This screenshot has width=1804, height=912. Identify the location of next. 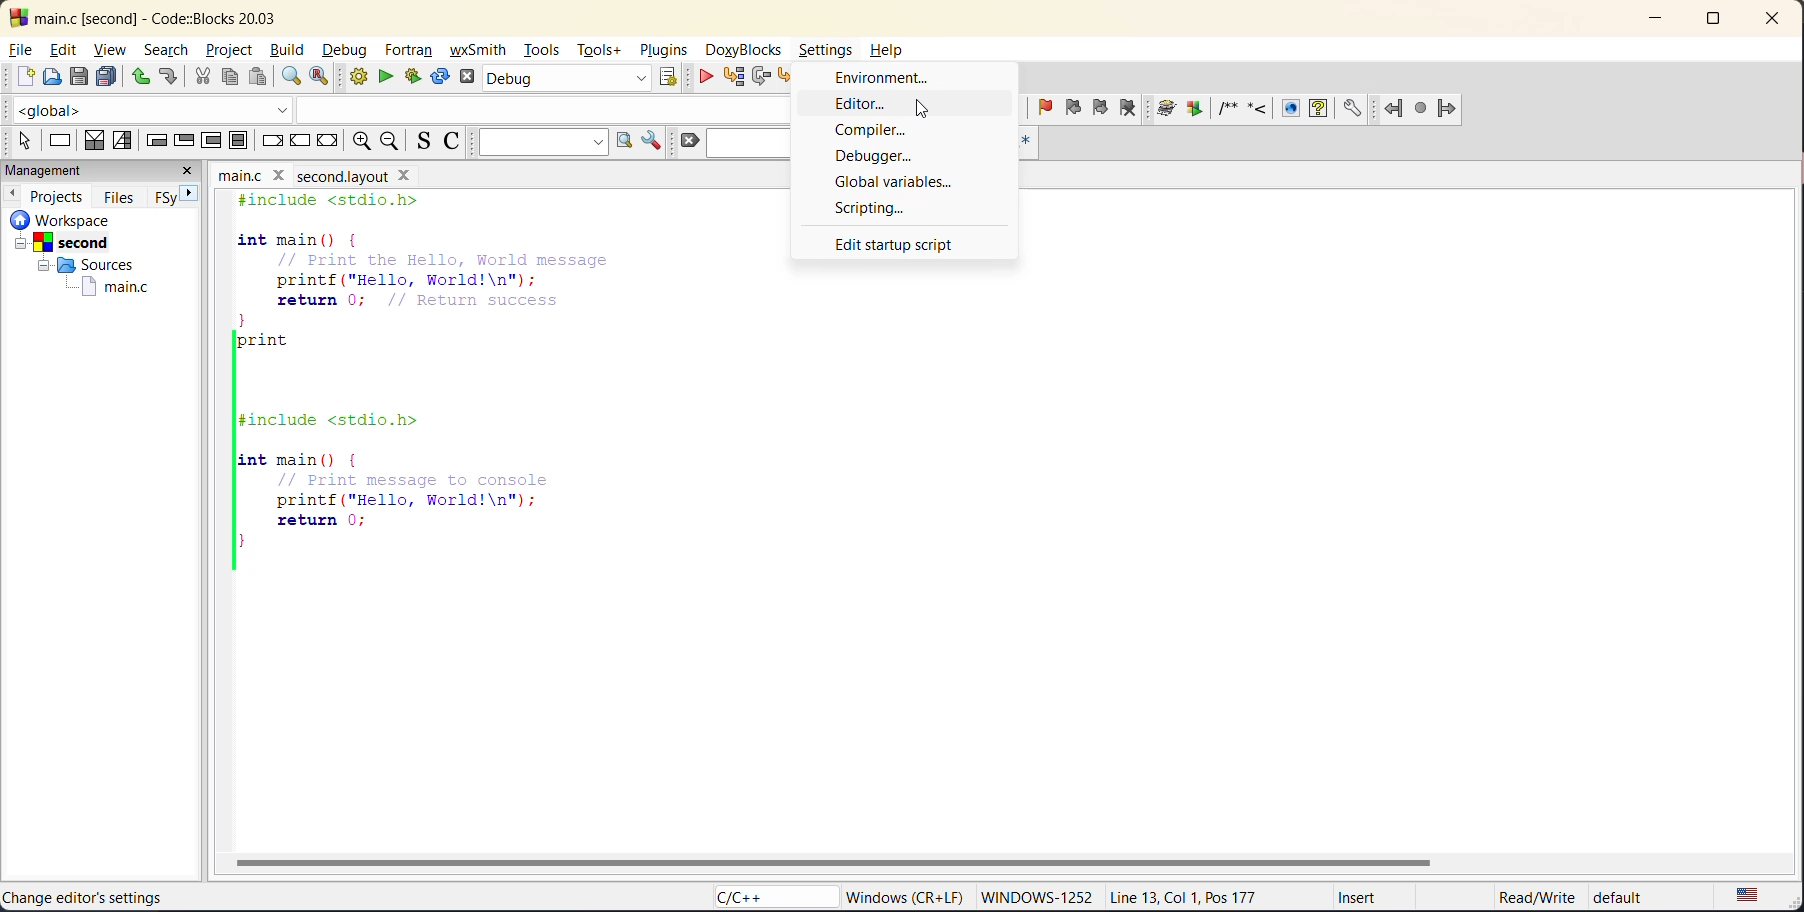
(197, 196).